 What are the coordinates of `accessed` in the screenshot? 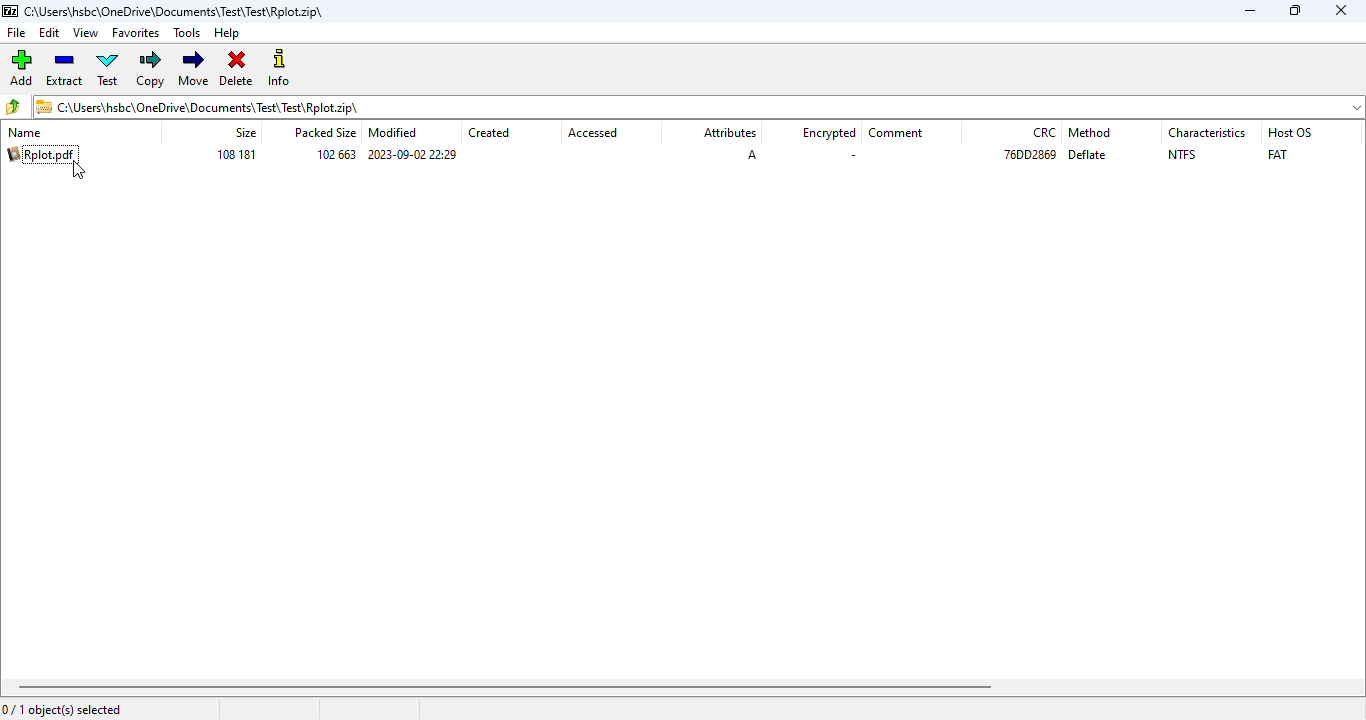 It's located at (593, 133).